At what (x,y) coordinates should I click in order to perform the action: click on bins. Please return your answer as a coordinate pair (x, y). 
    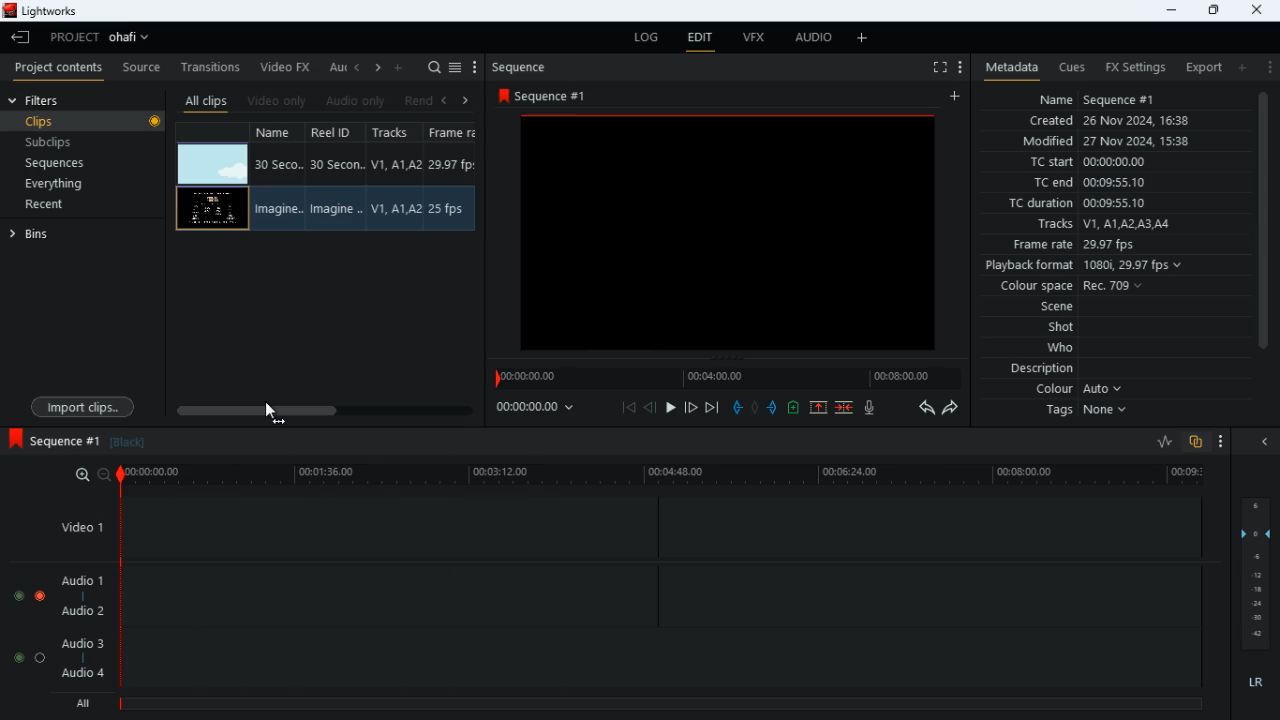
    Looking at the image, I should click on (51, 236).